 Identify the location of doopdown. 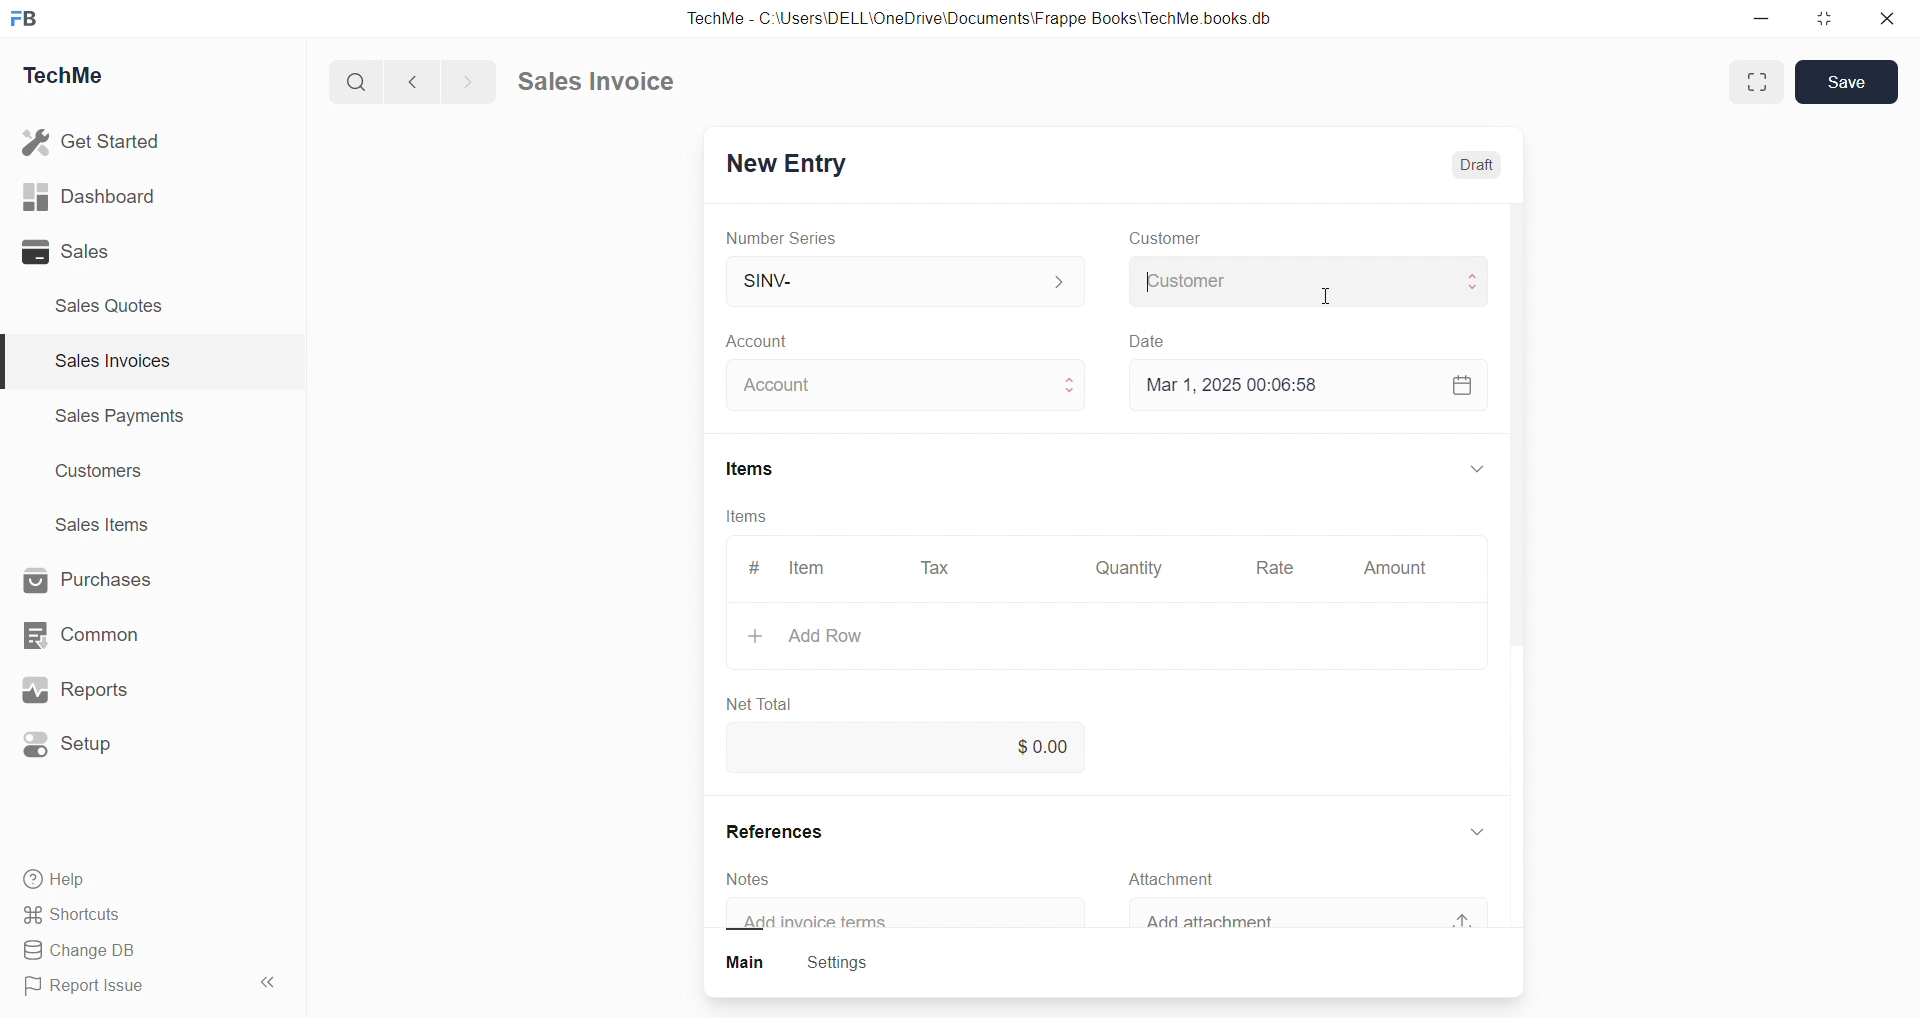
(1474, 465).